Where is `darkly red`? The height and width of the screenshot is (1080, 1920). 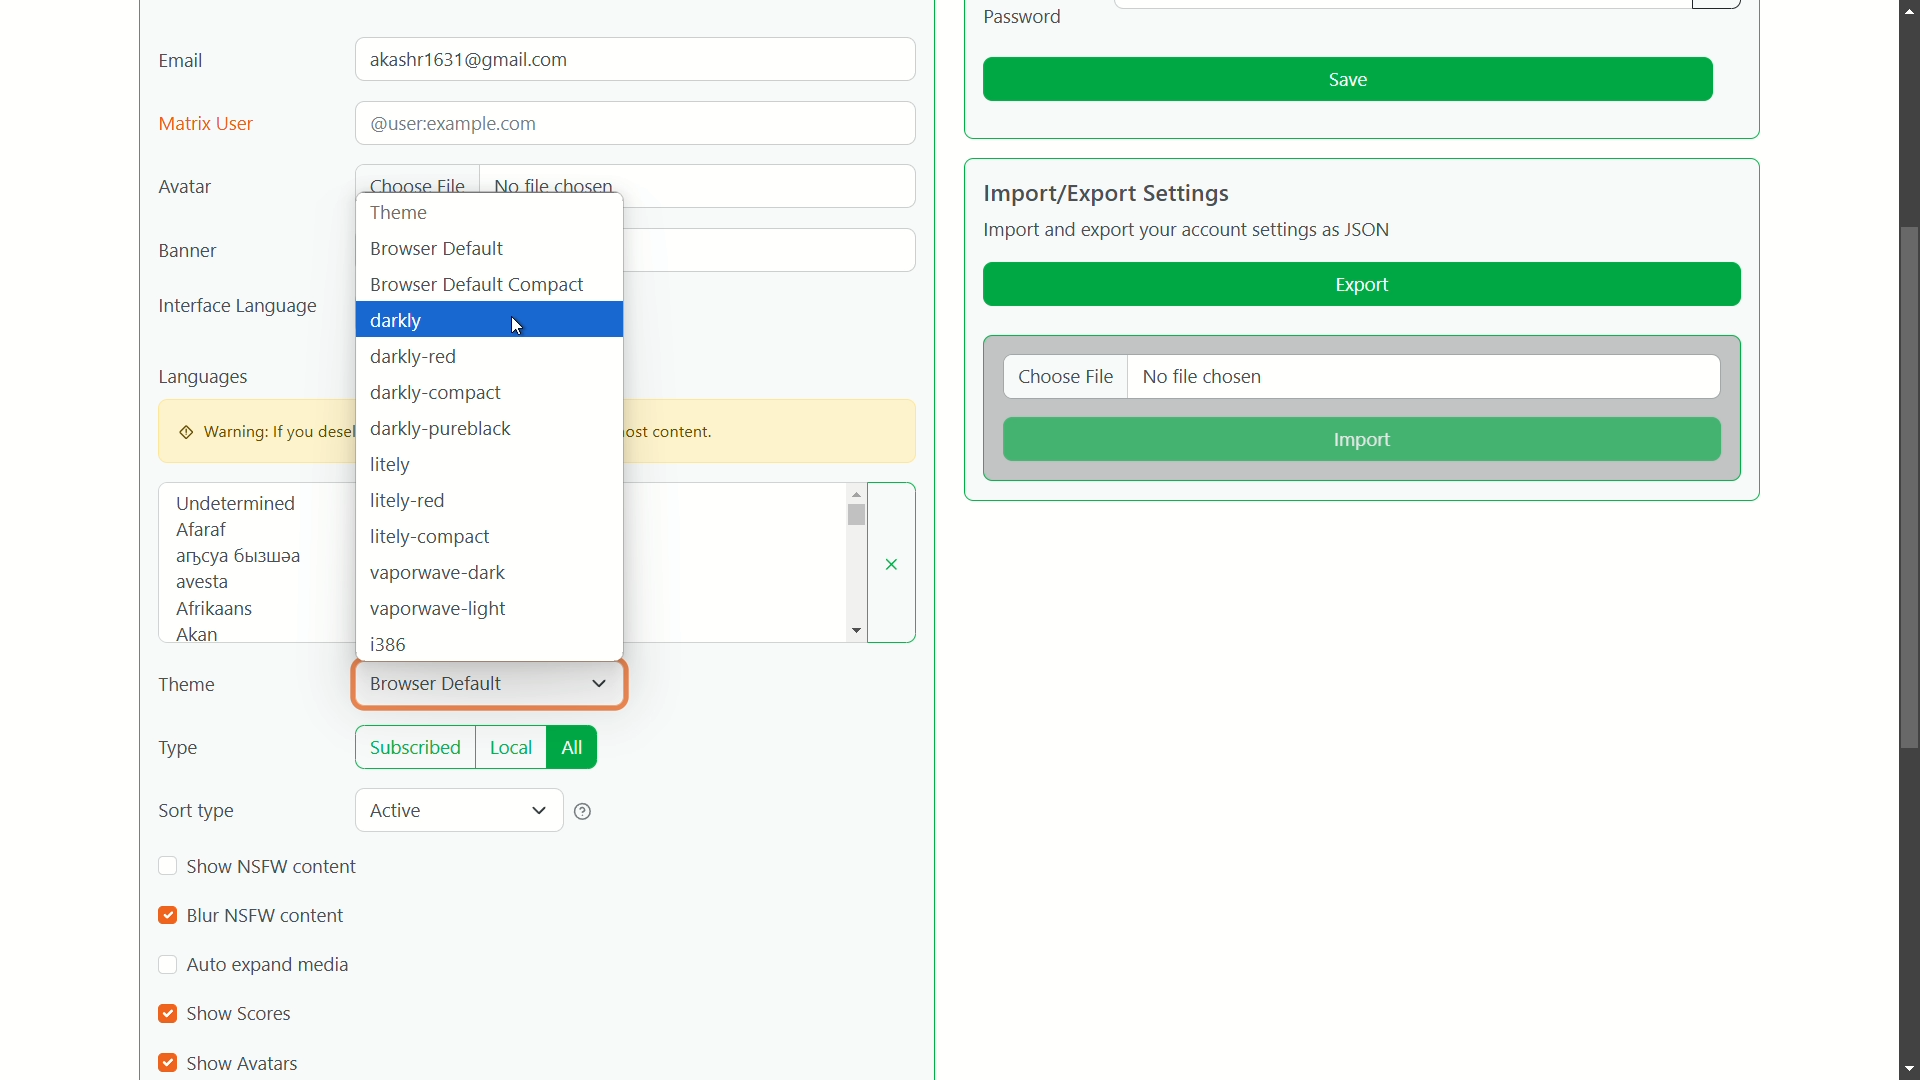 darkly red is located at coordinates (416, 359).